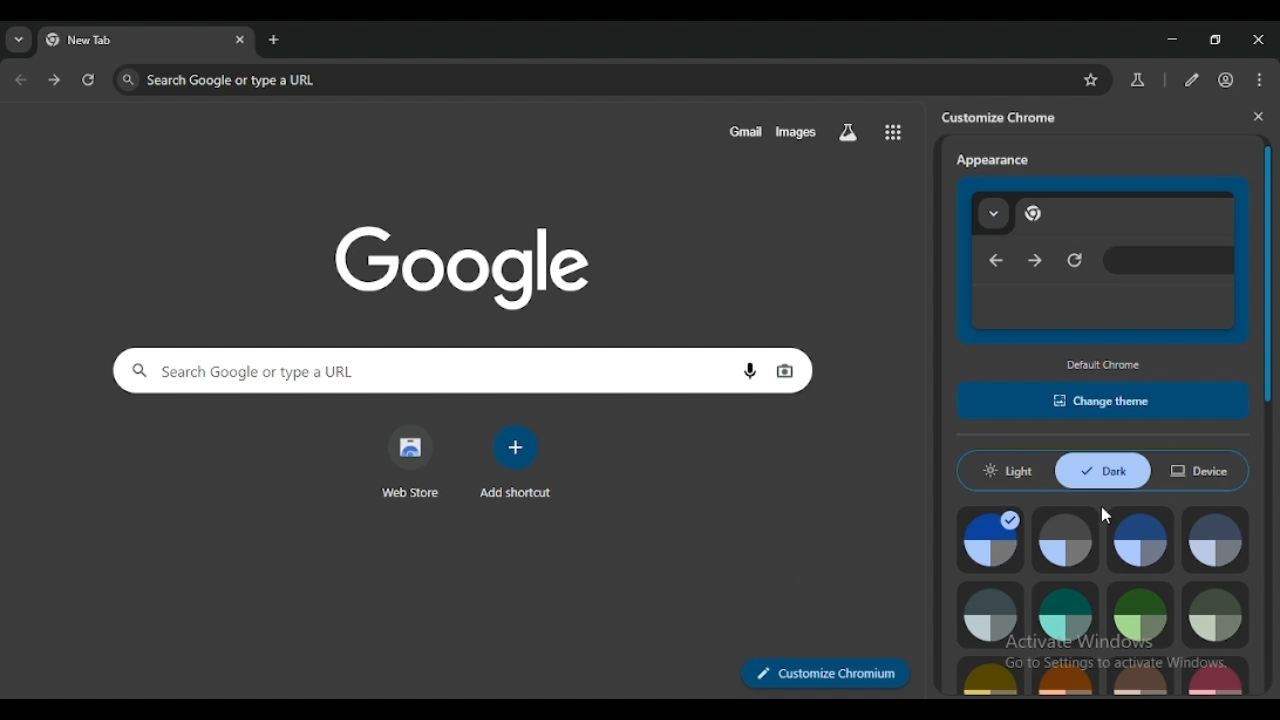 This screenshot has width=1280, height=720. Describe the element at coordinates (590, 78) in the screenshot. I see `search google or type a URL` at that location.